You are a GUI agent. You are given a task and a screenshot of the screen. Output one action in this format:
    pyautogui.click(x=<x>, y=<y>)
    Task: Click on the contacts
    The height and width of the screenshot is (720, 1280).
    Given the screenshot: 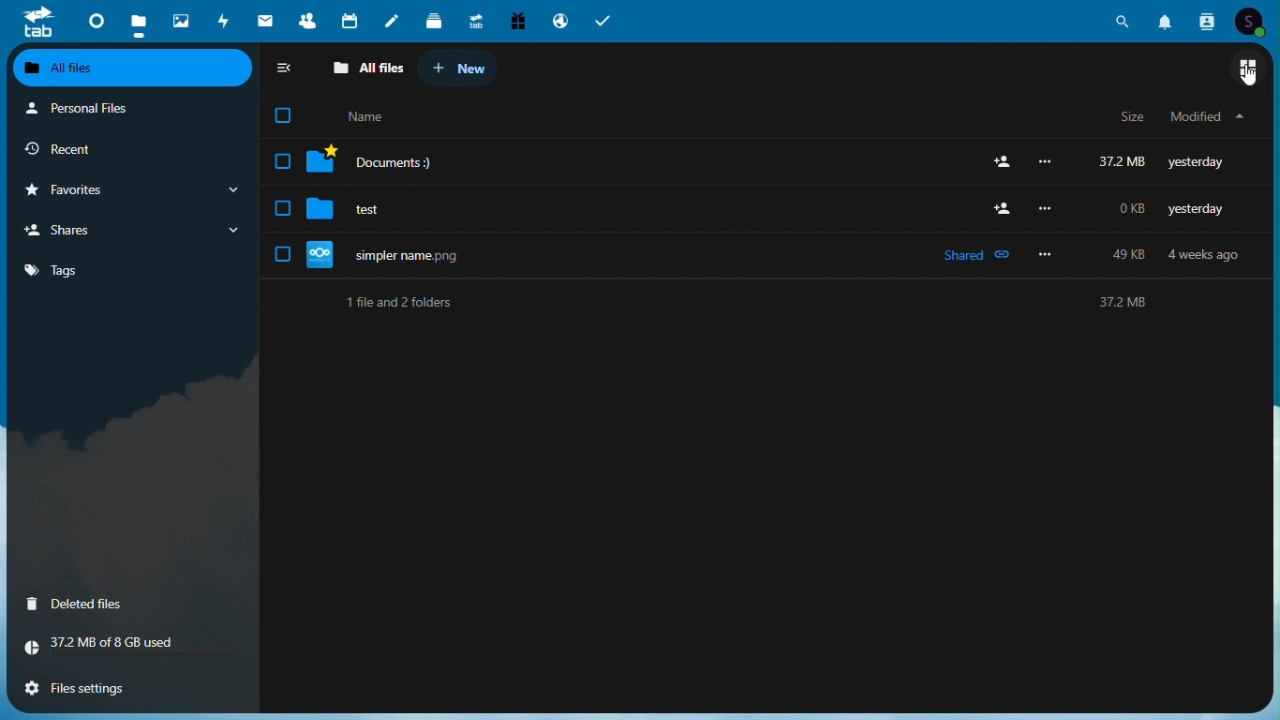 What is the action you would take?
    pyautogui.click(x=1210, y=21)
    